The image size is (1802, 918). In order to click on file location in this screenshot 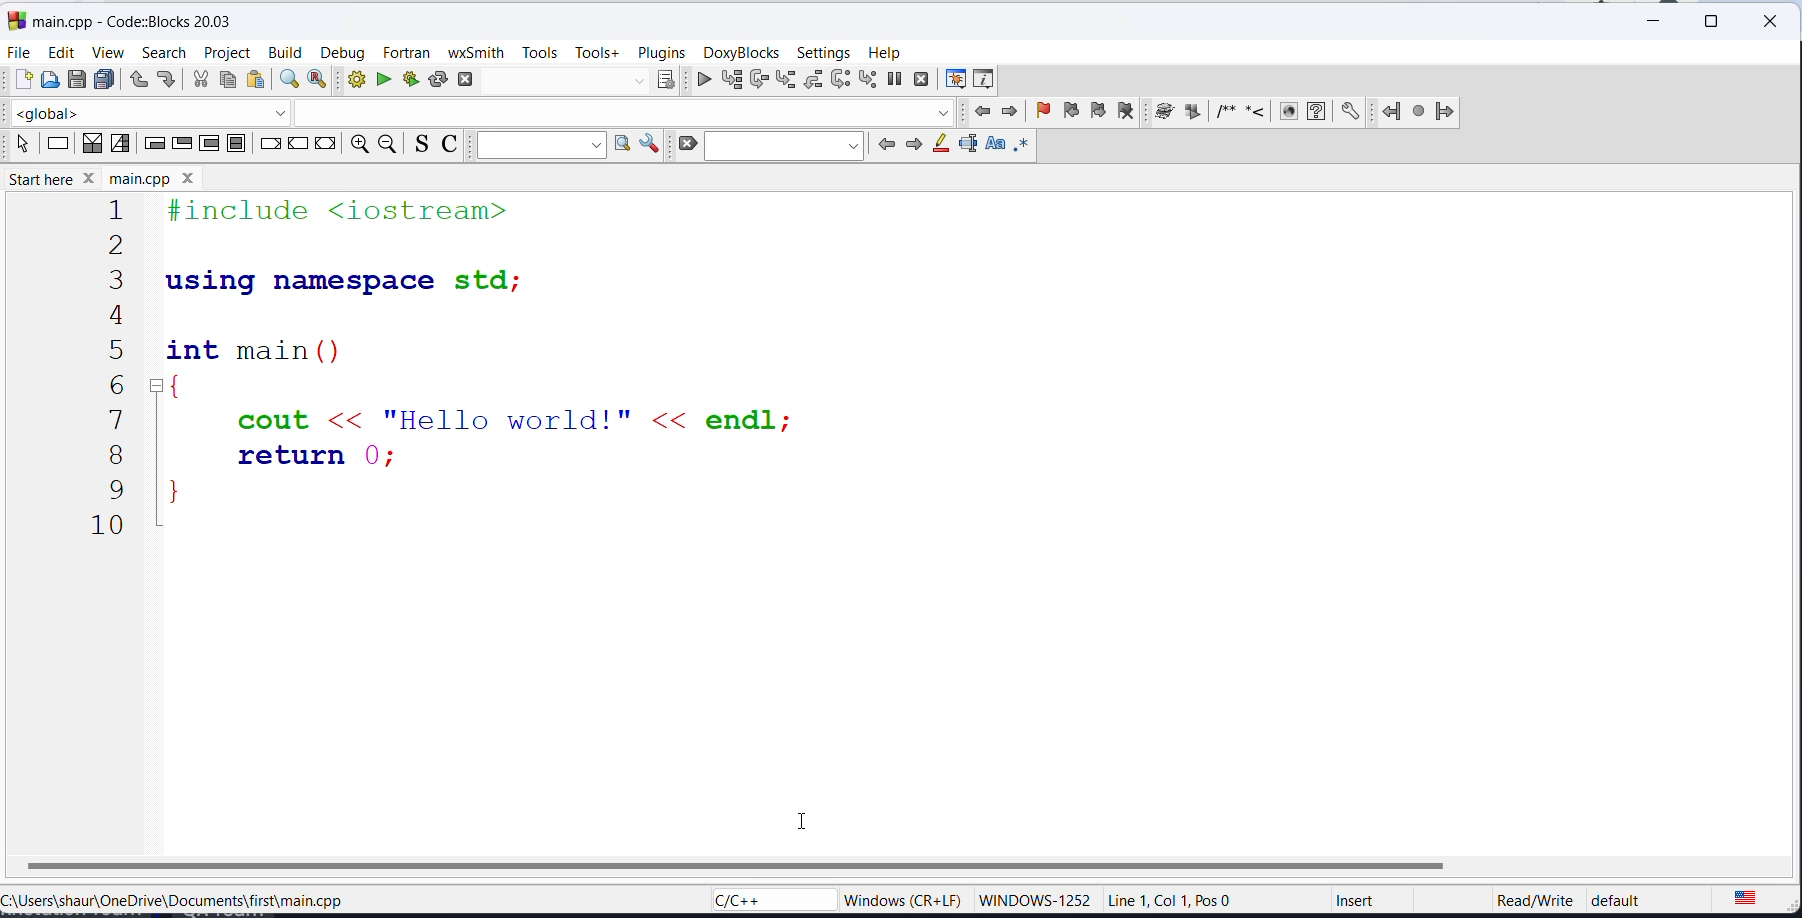, I will do `click(191, 901)`.